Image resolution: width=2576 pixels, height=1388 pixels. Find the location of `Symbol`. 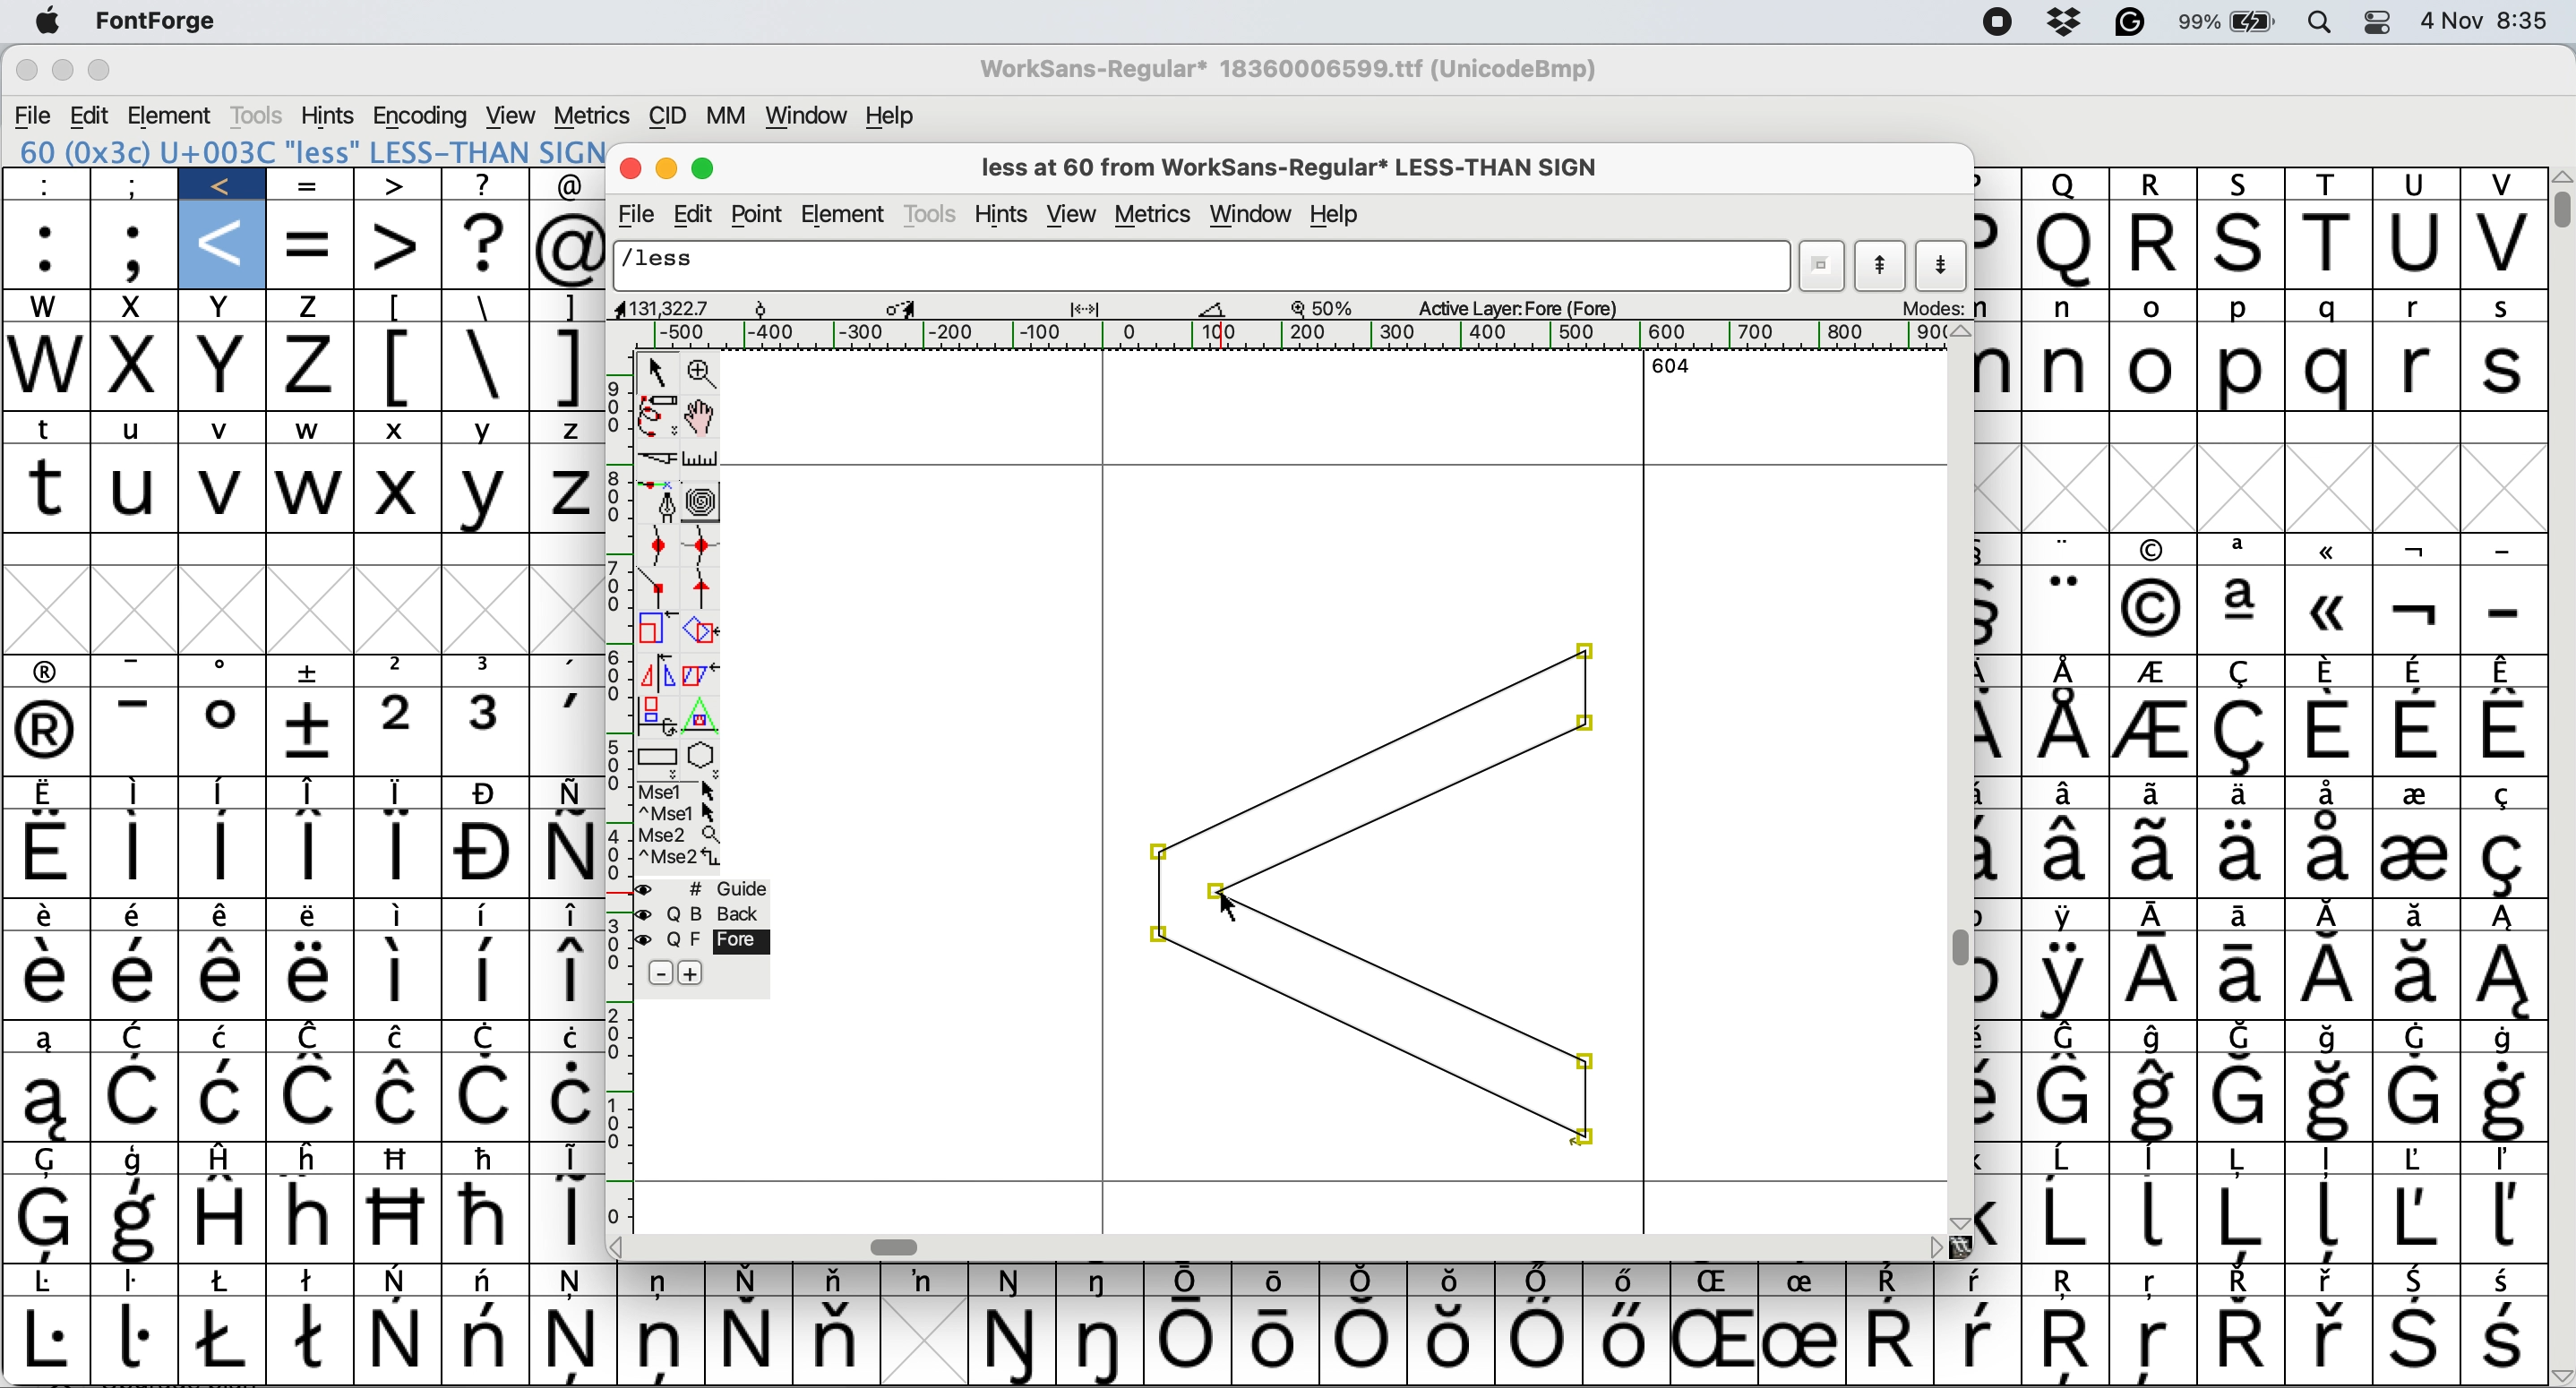

Symbol is located at coordinates (1541, 1280).